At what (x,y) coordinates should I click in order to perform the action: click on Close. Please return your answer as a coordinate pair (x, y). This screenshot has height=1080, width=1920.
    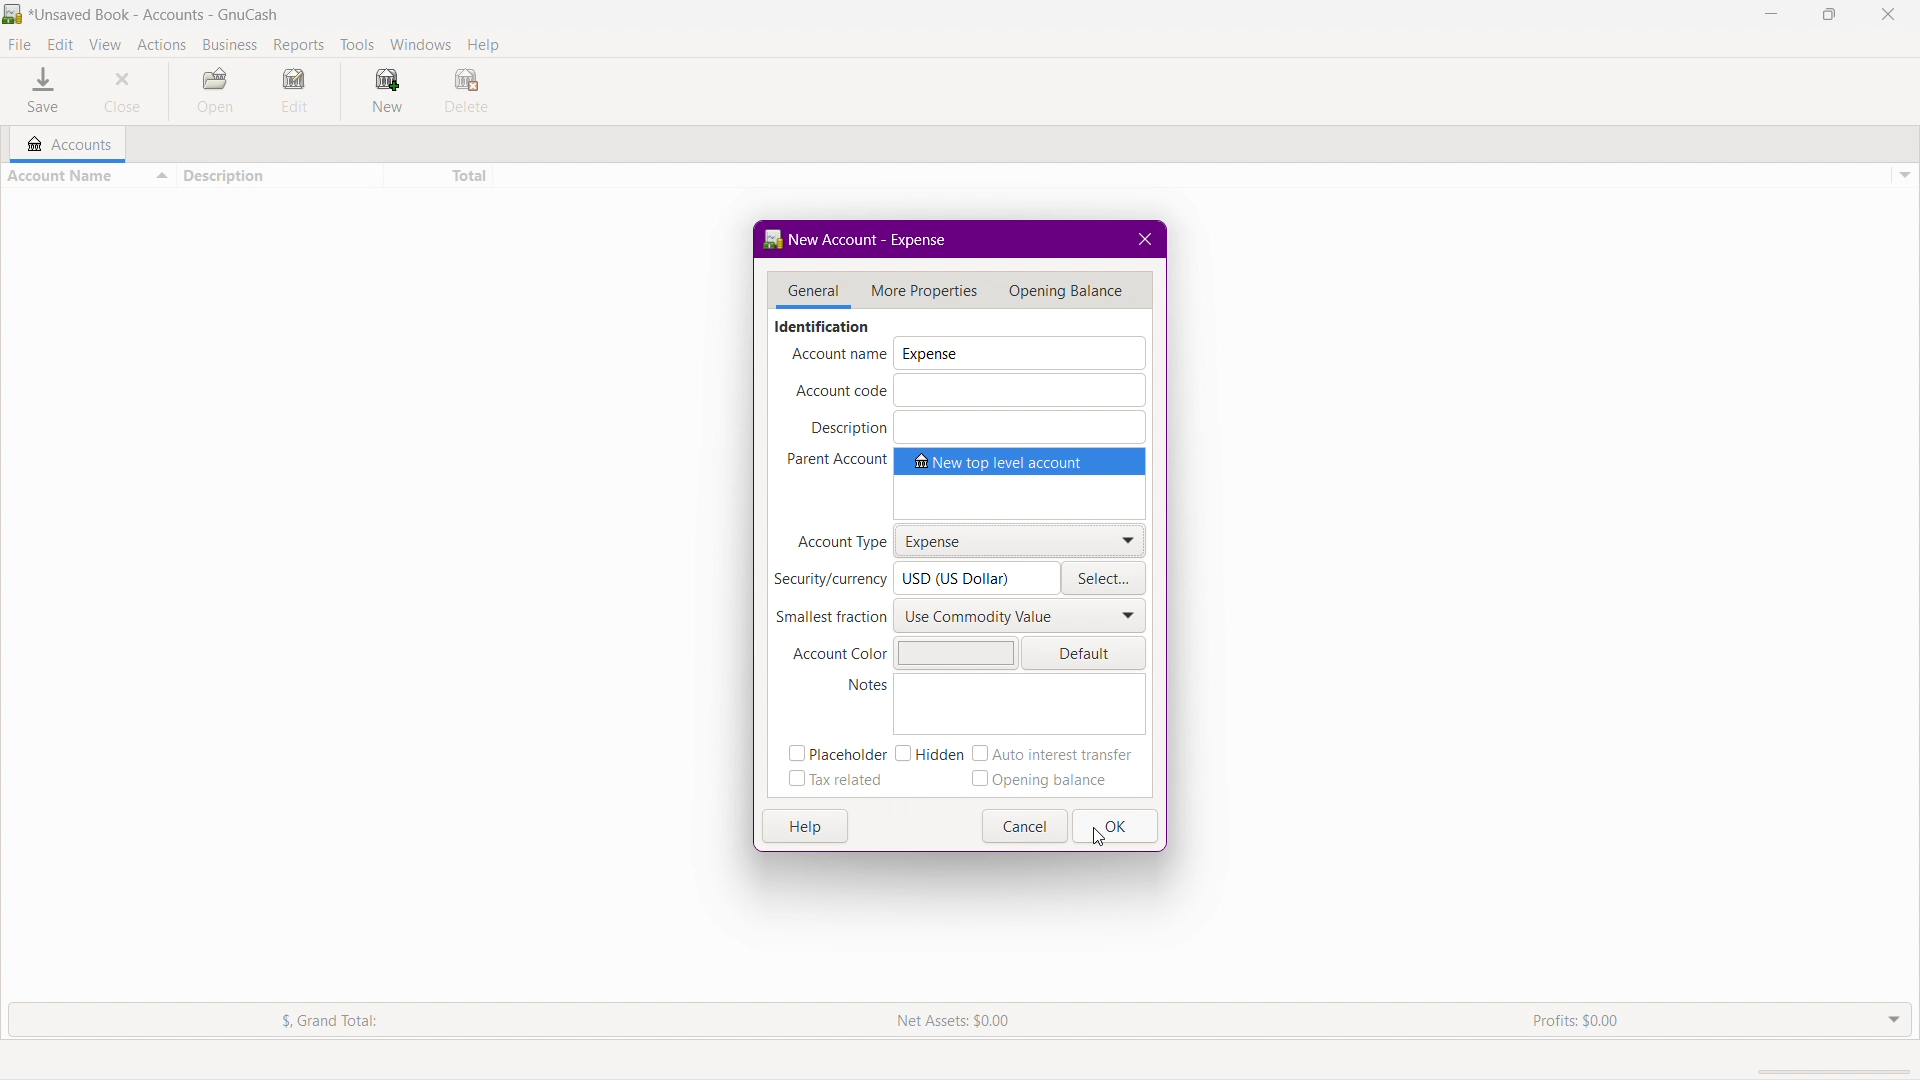
    Looking at the image, I should click on (133, 93).